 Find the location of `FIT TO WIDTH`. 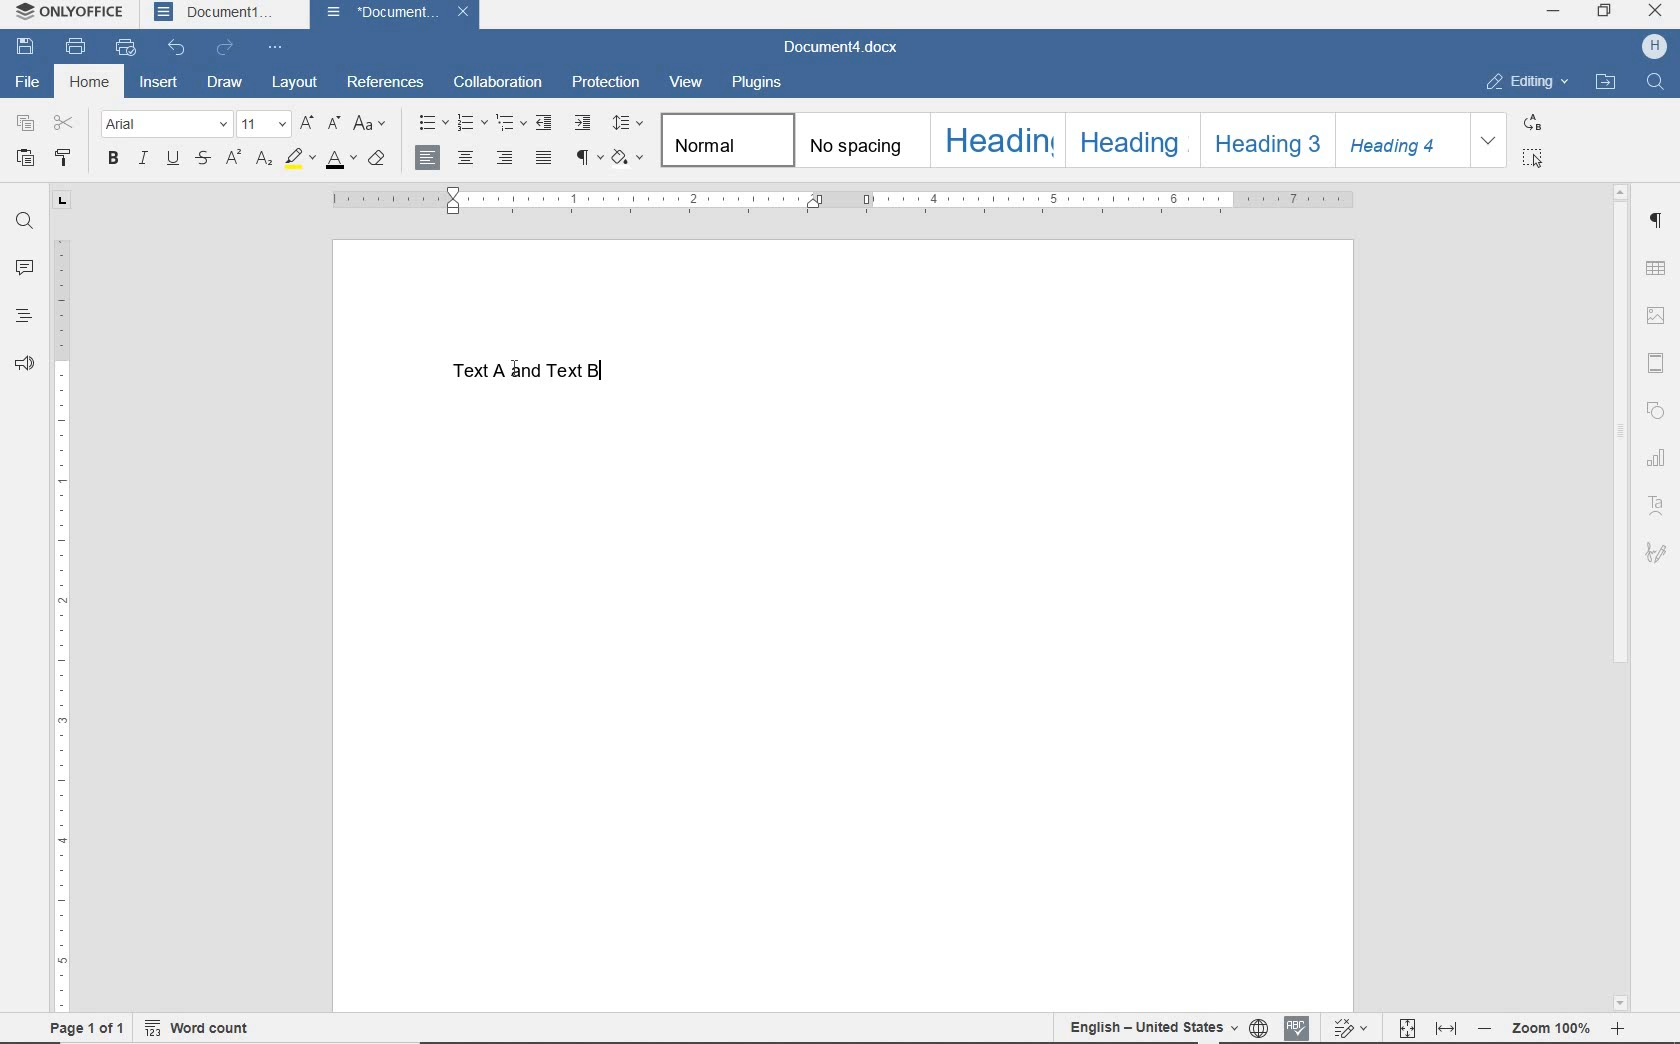

FIT TO WIDTH is located at coordinates (1448, 1026).